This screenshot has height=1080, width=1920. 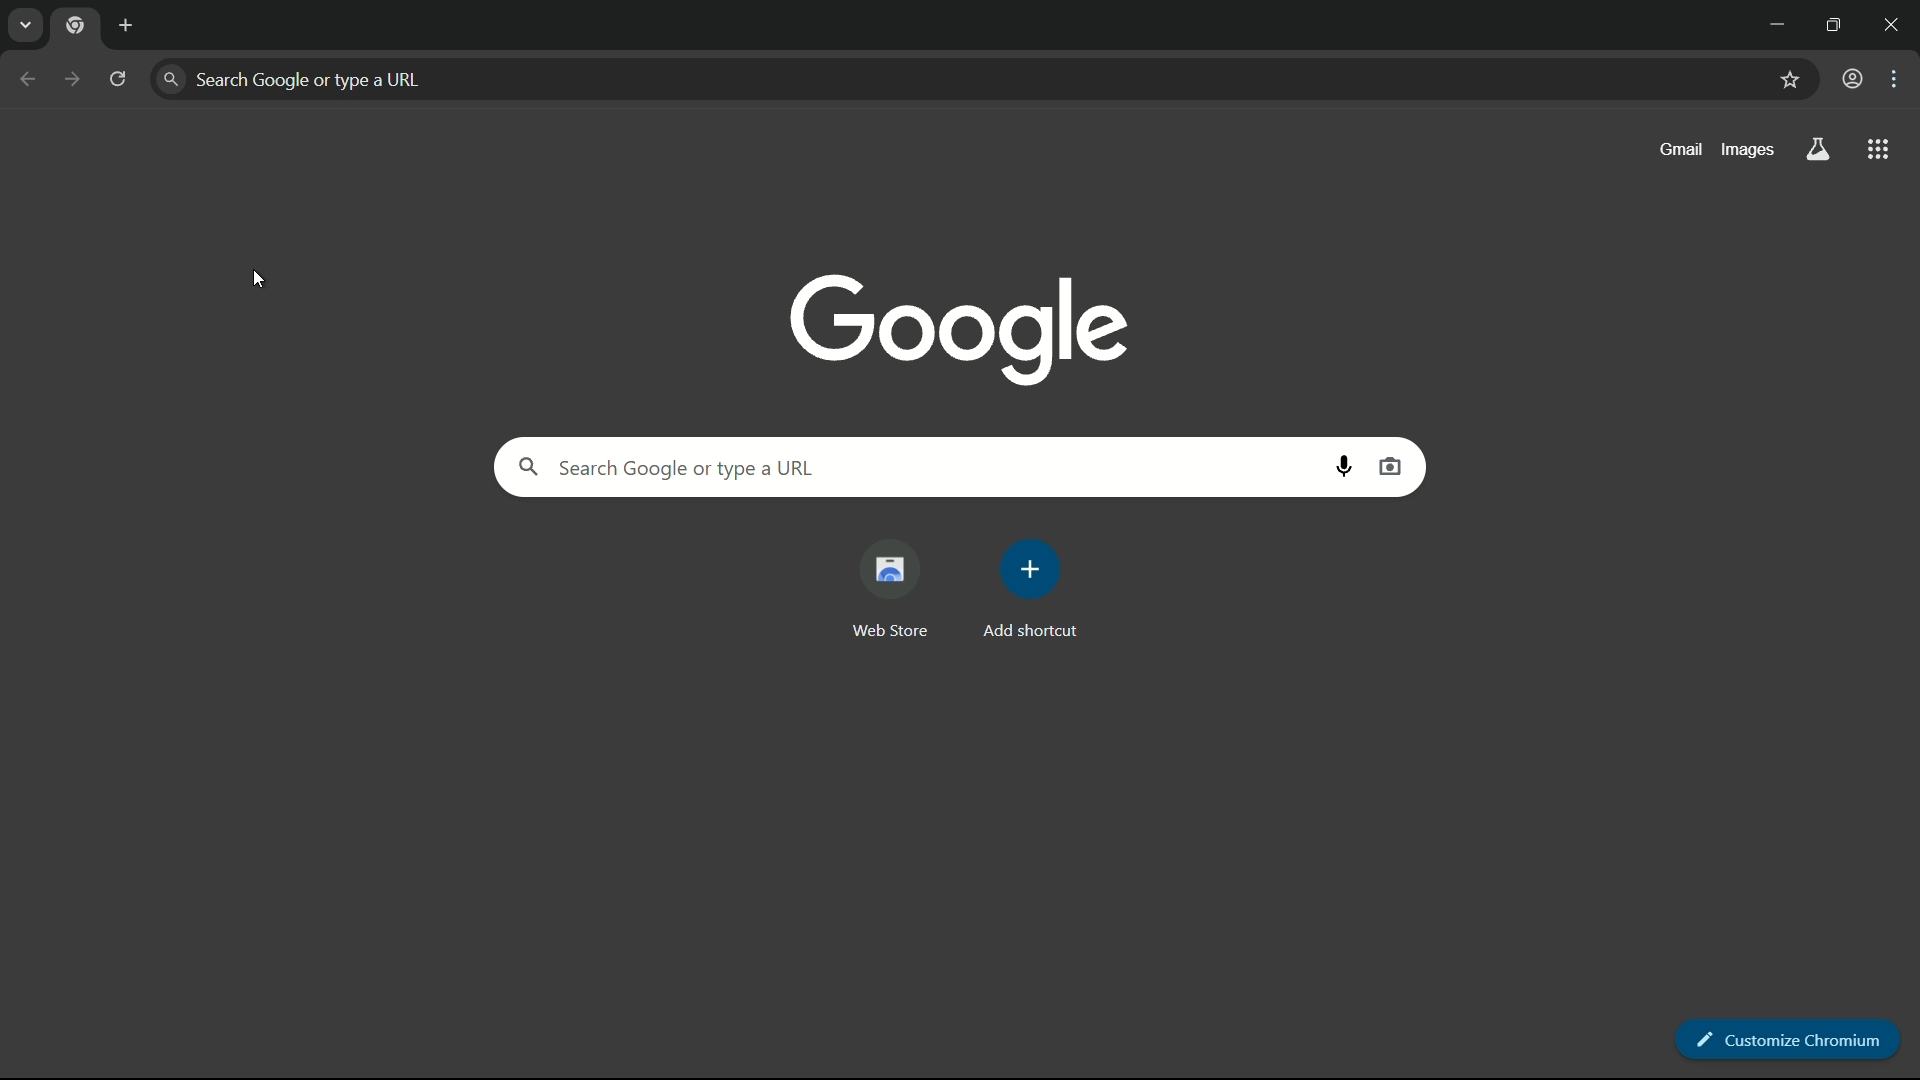 I want to click on minimize, so click(x=1772, y=22).